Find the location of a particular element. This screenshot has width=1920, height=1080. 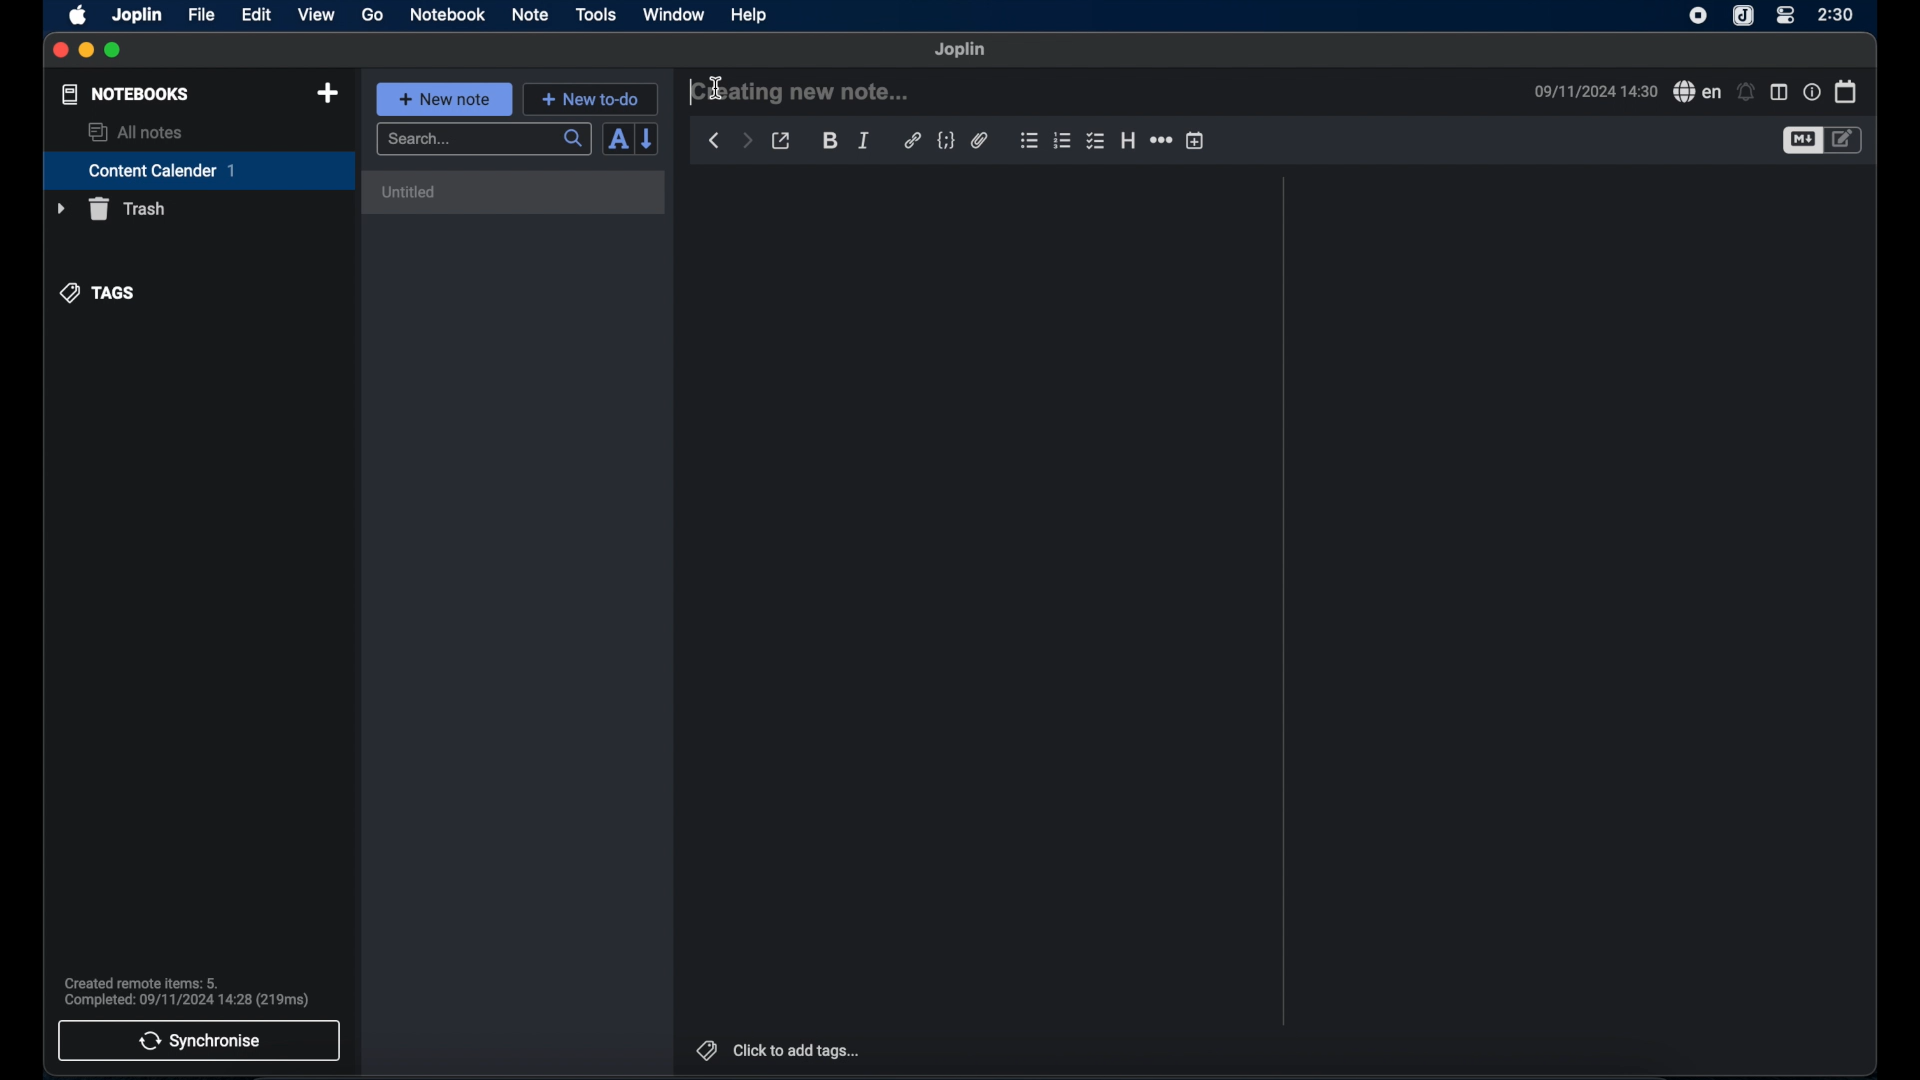

toggle editor is located at coordinates (1800, 141).